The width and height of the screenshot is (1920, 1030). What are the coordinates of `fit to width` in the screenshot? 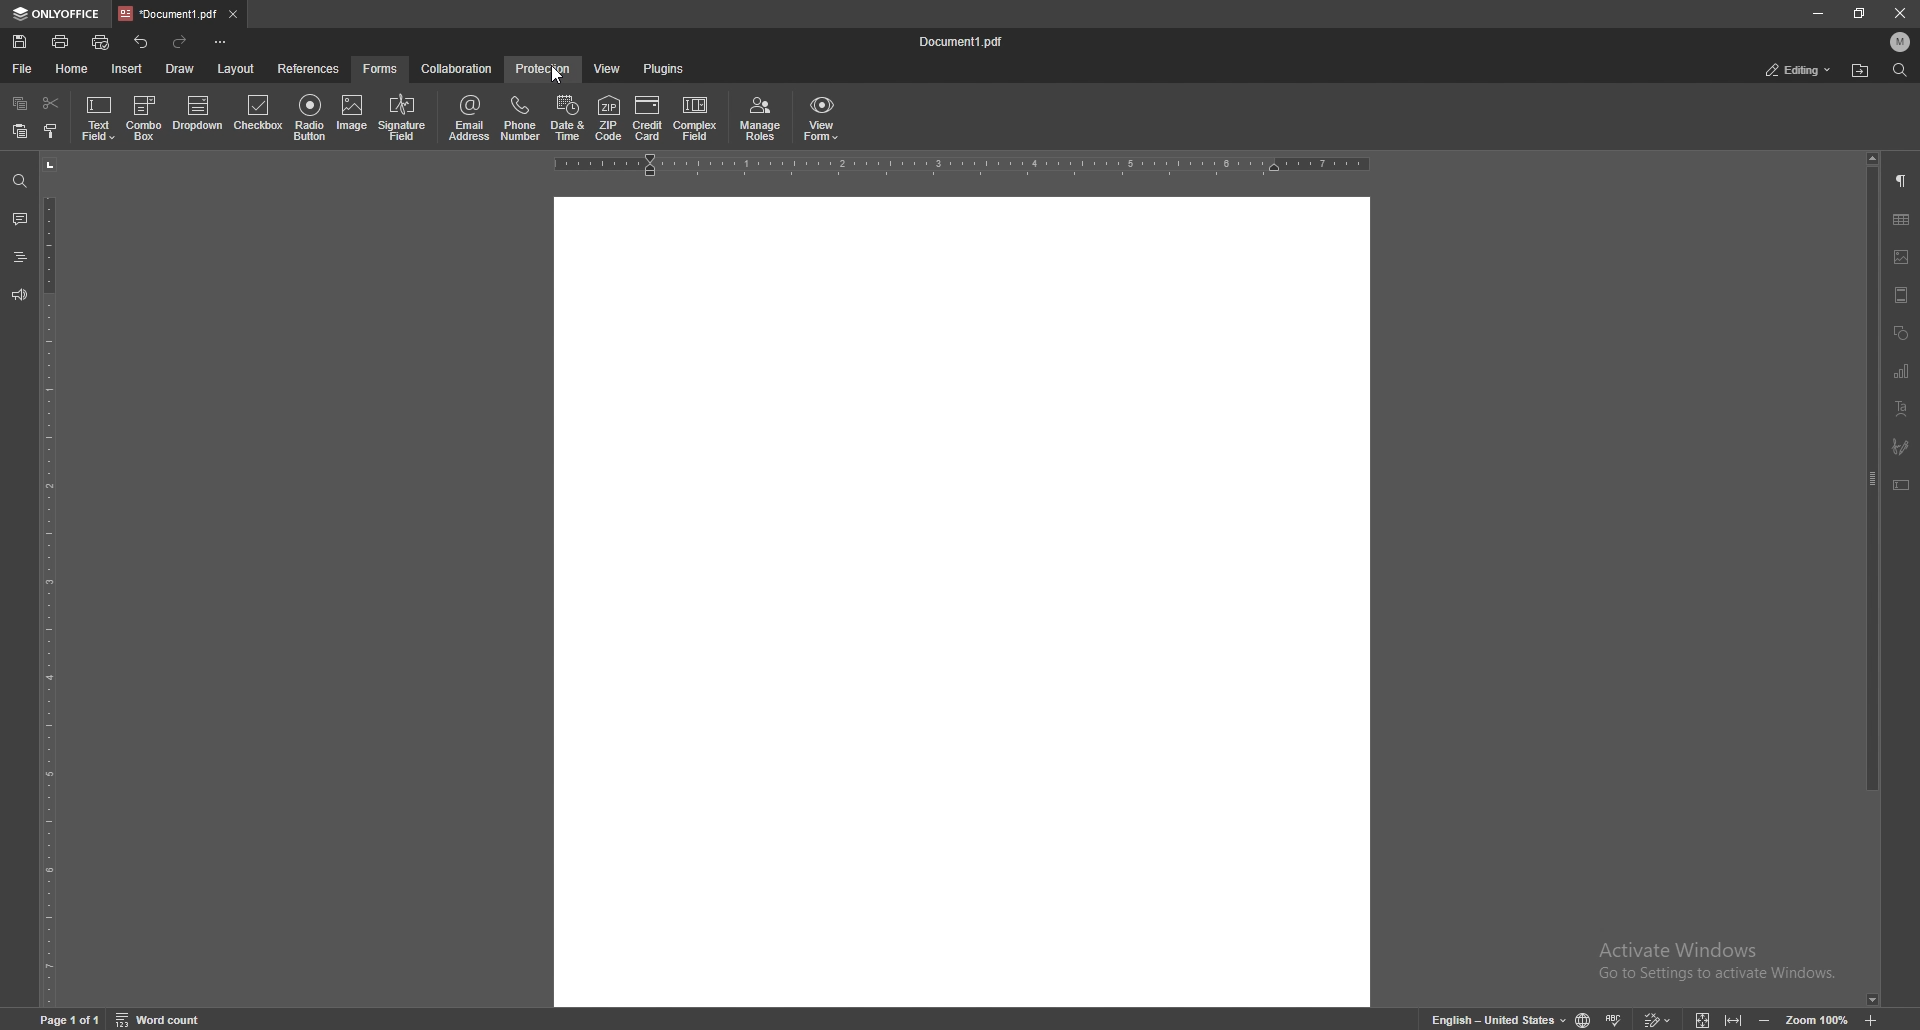 It's located at (1736, 1016).